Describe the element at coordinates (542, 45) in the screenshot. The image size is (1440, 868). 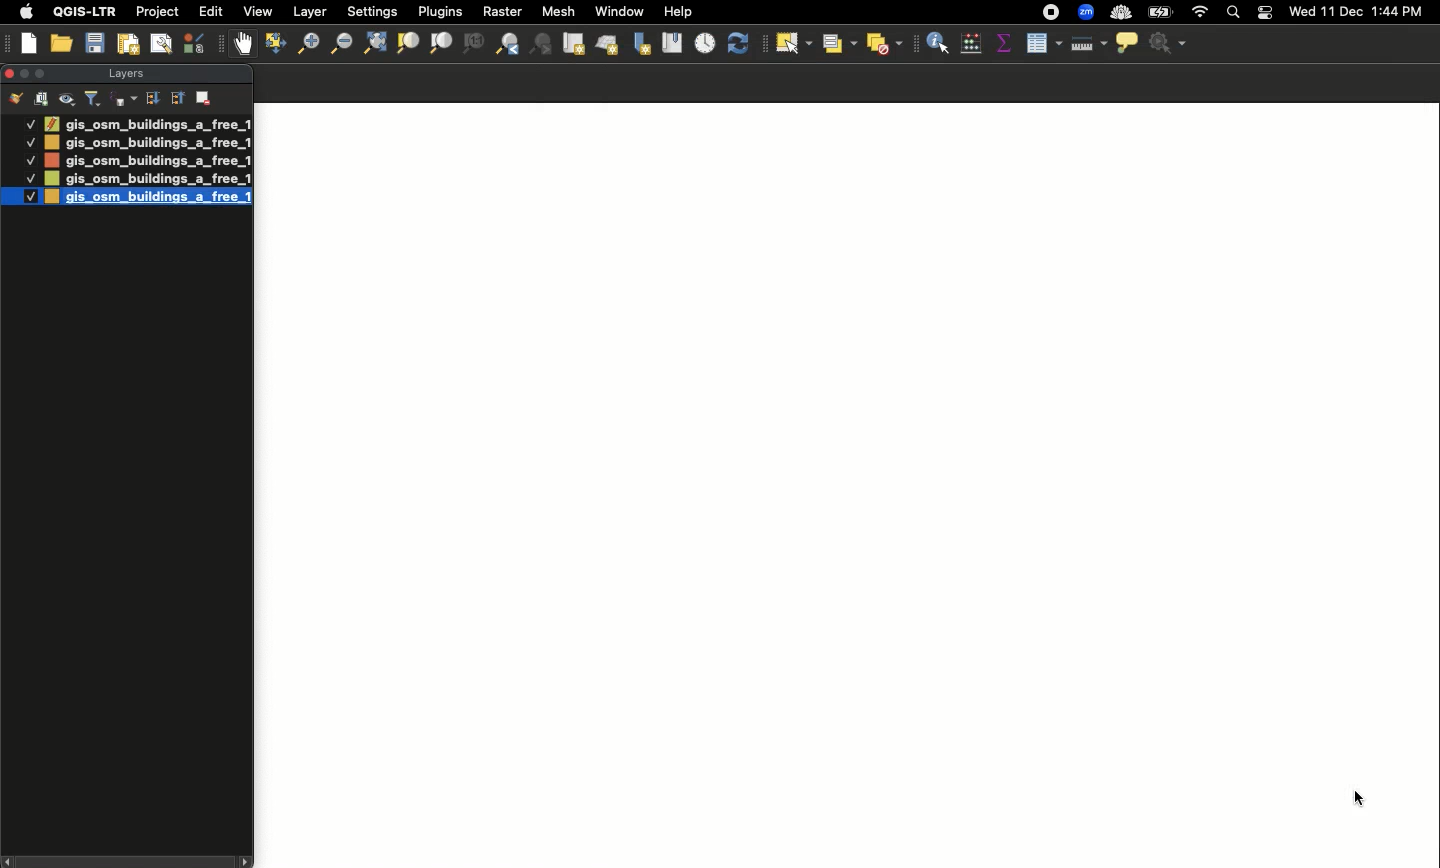
I see `Zoom first` at that location.